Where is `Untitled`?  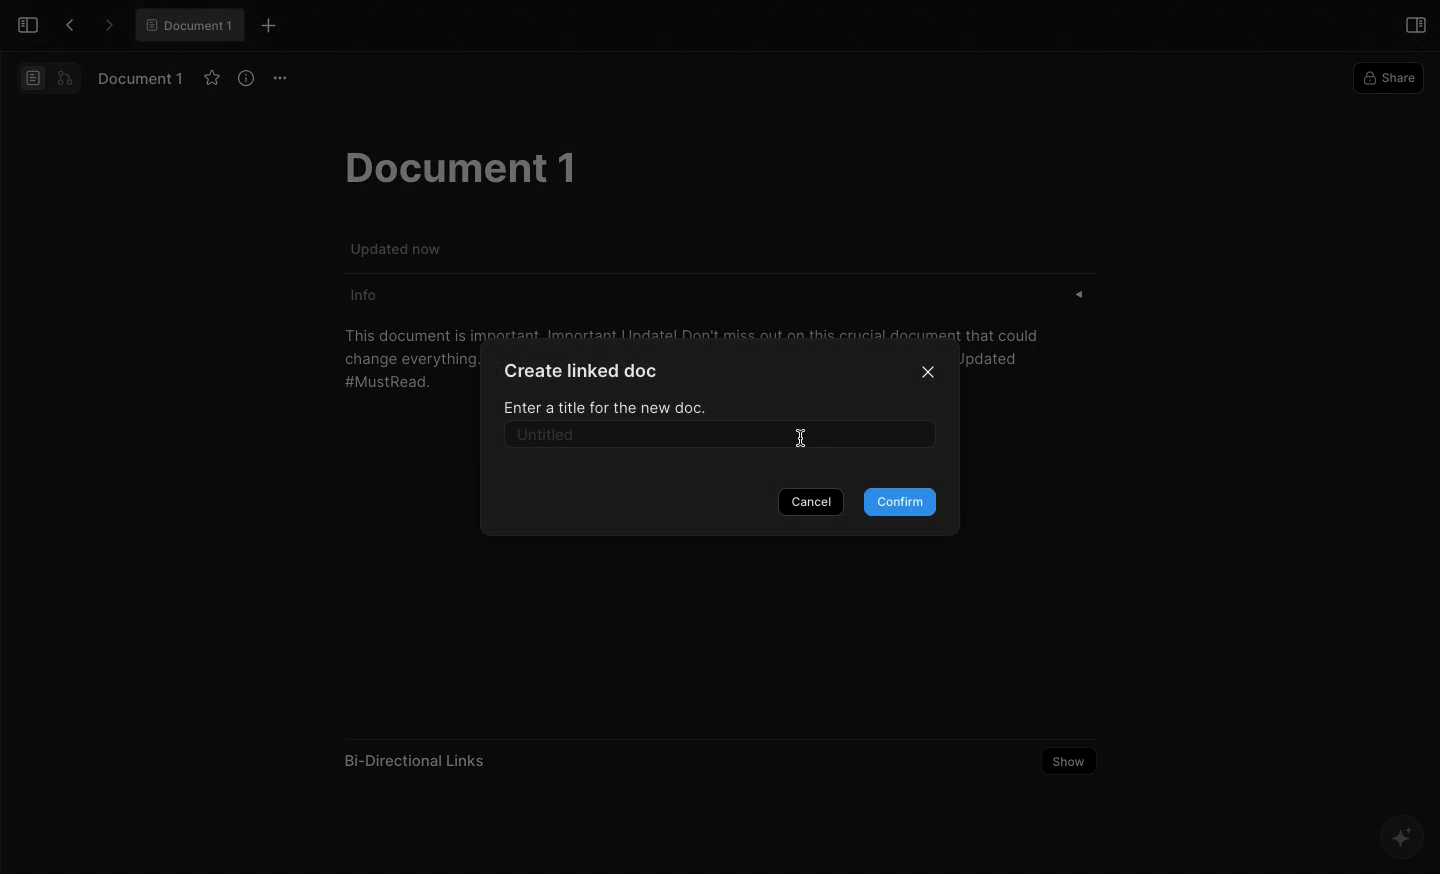
Untitled is located at coordinates (721, 437).